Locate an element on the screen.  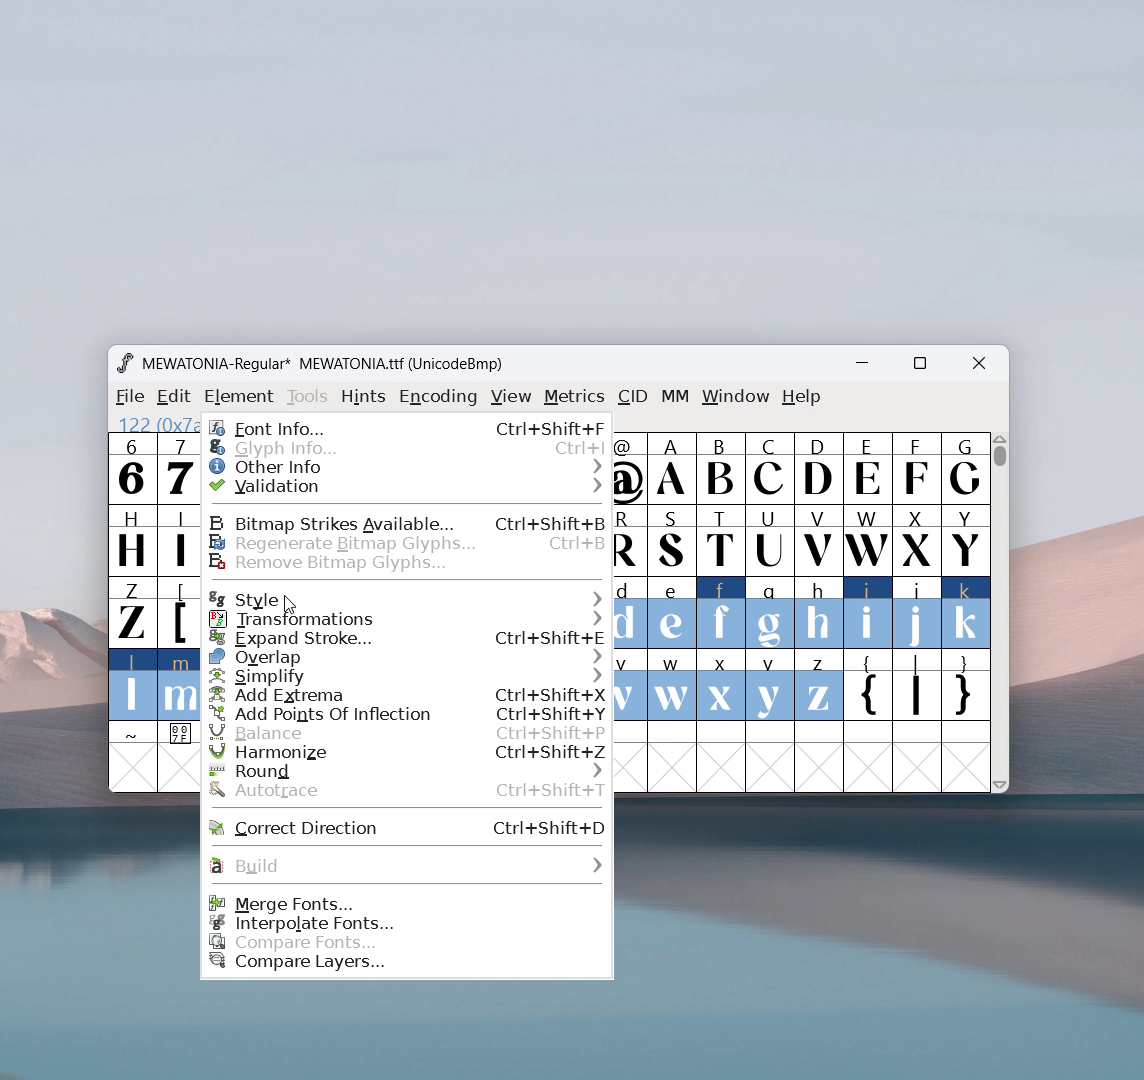
hints is located at coordinates (365, 396).